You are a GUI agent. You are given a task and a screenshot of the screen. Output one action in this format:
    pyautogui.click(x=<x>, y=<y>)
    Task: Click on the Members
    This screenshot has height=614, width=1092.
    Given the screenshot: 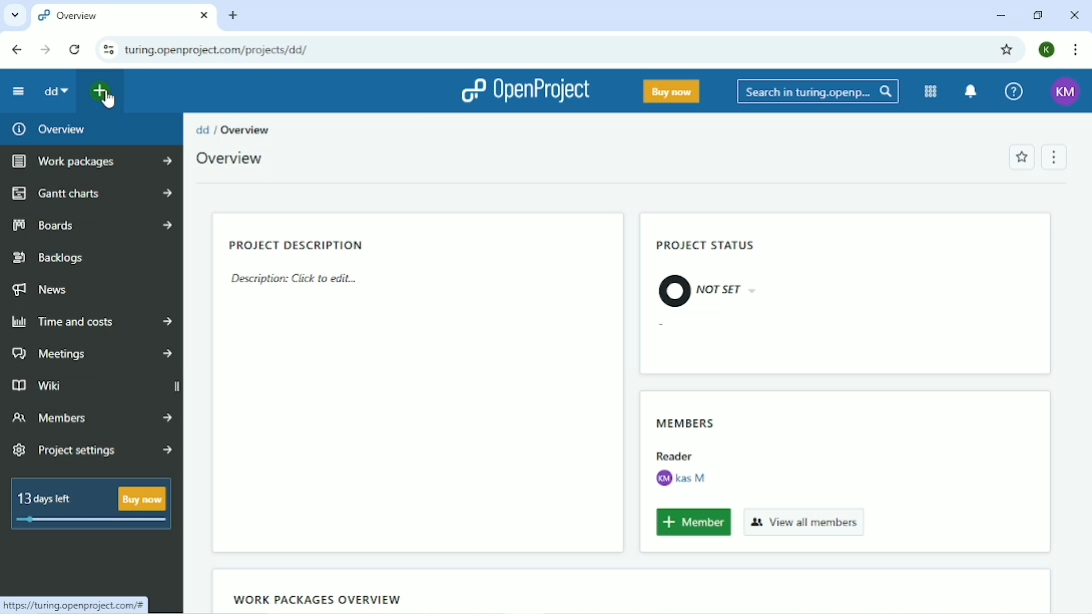 What is the action you would take?
    pyautogui.click(x=89, y=418)
    